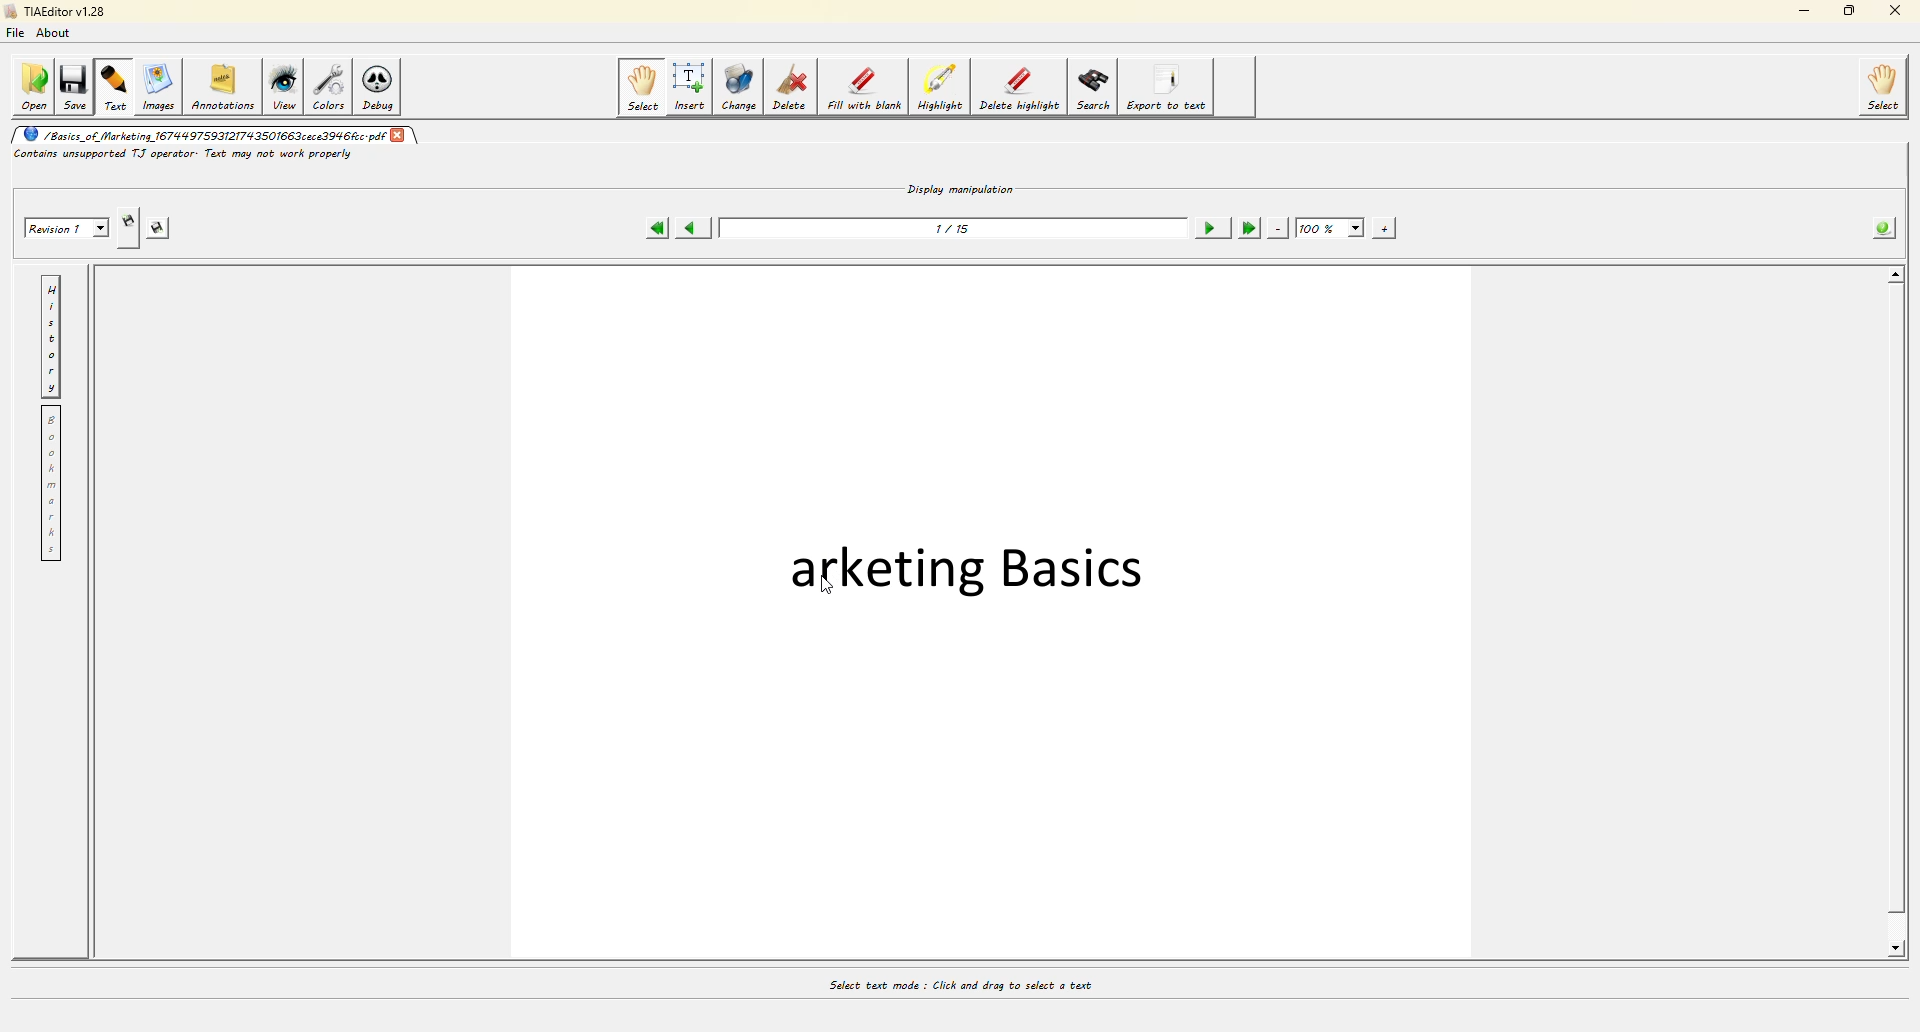 The width and height of the screenshot is (1920, 1032). What do you see at coordinates (641, 87) in the screenshot?
I see `select` at bounding box center [641, 87].